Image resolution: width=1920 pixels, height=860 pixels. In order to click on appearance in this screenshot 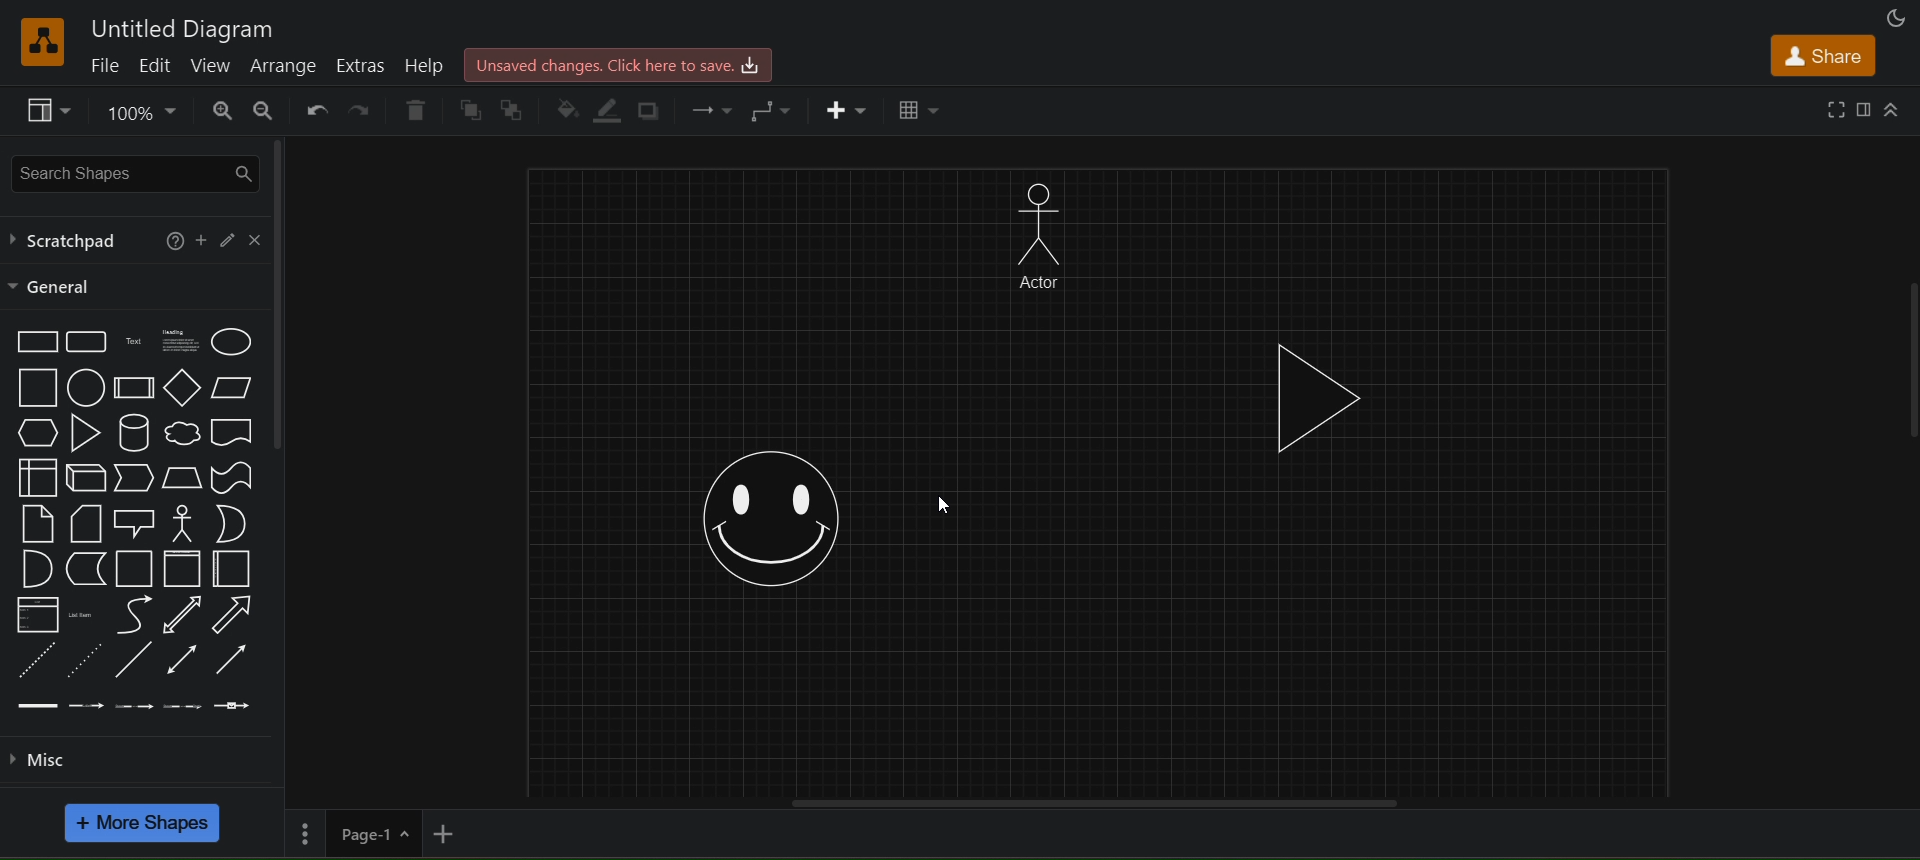, I will do `click(1894, 18)`.